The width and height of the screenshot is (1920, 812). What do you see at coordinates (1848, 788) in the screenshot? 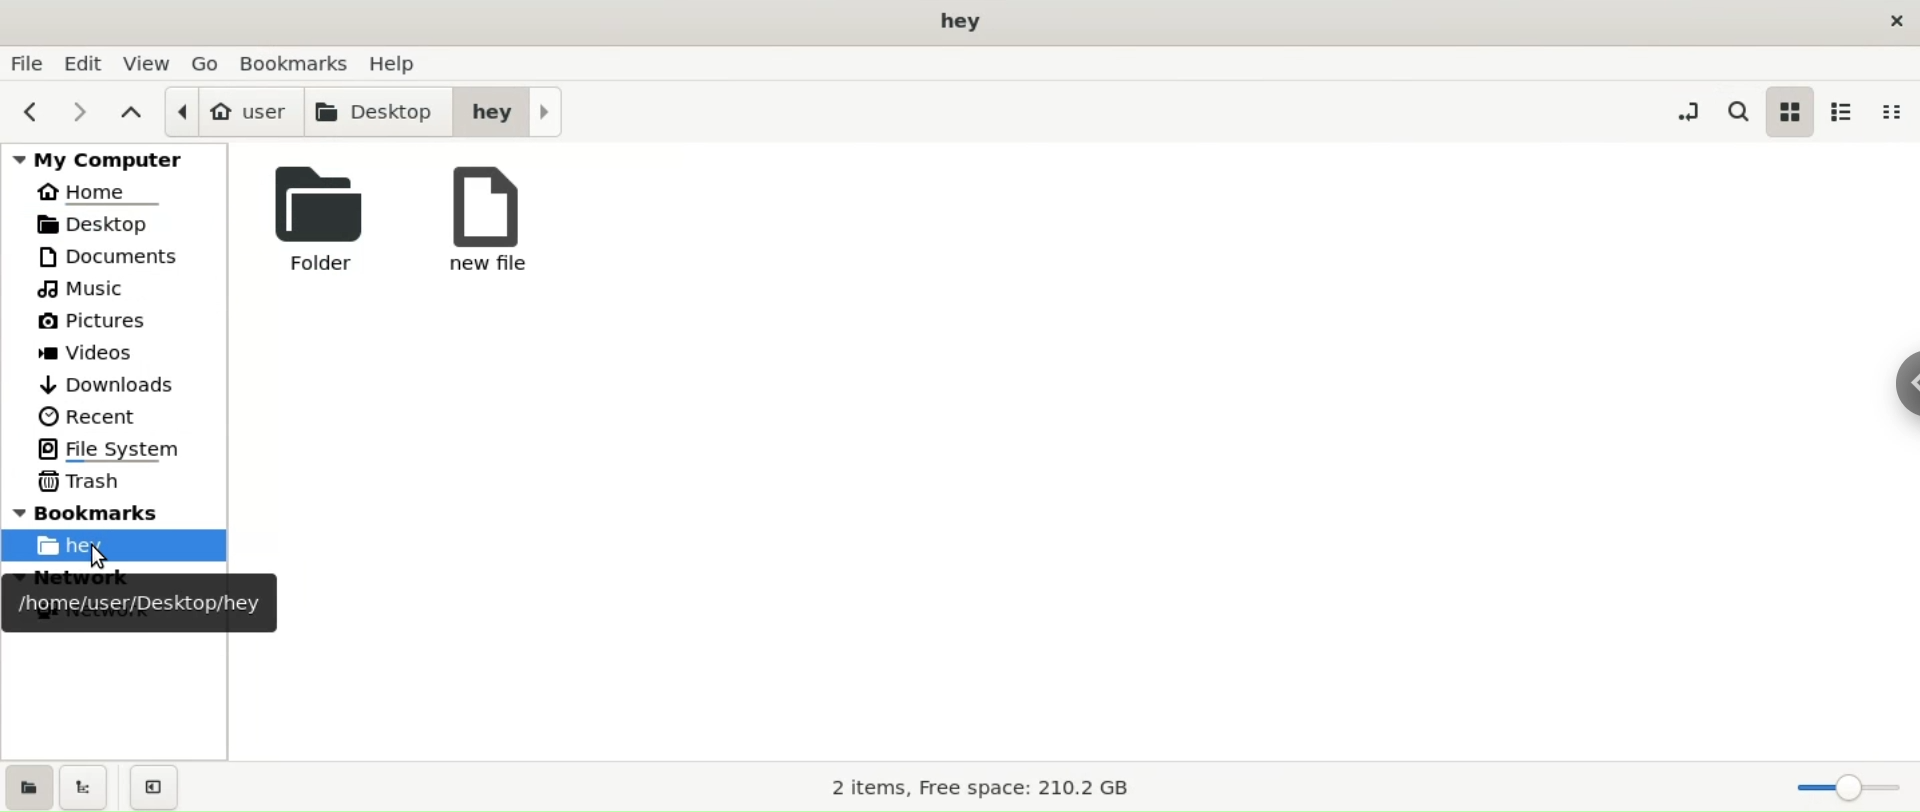
I see `zoom` at bounding box center [1848, 788].